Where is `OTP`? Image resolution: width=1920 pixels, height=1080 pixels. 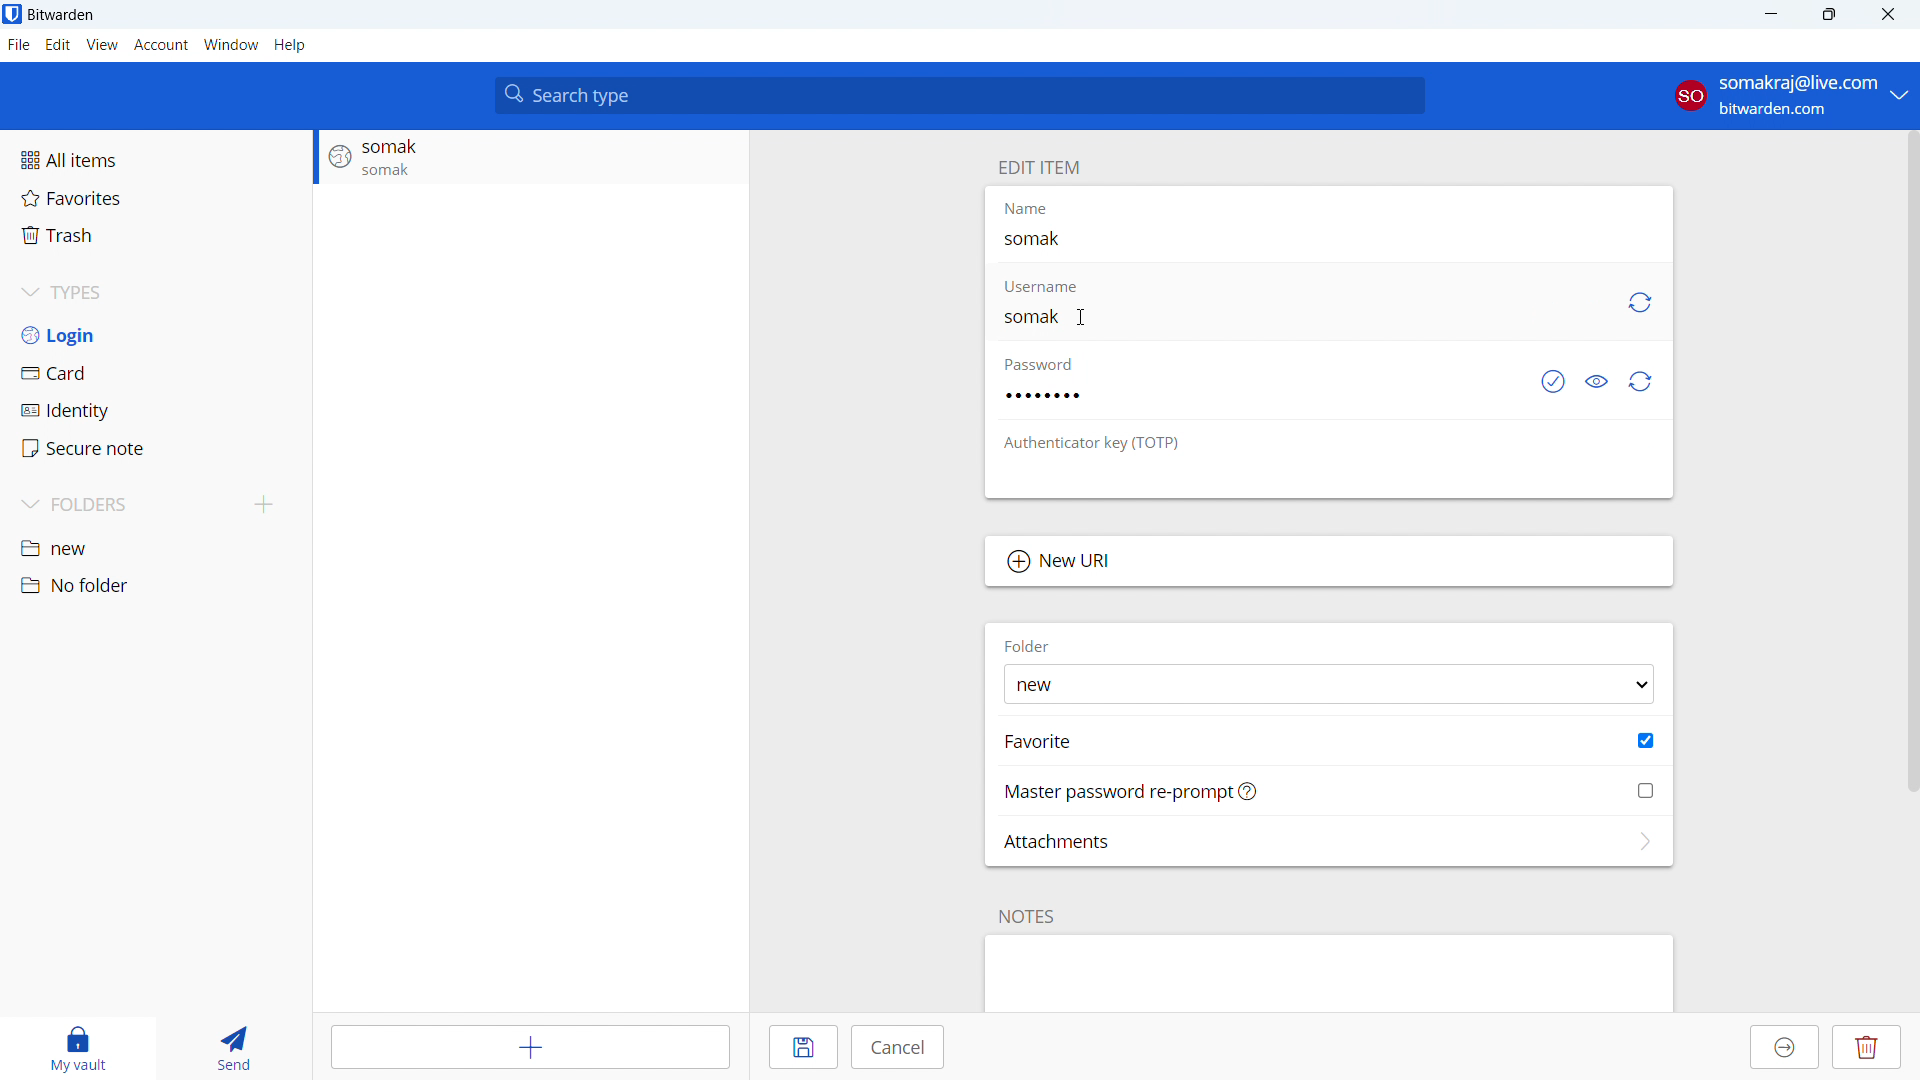 OTP is located at coordinates (1105, 444).